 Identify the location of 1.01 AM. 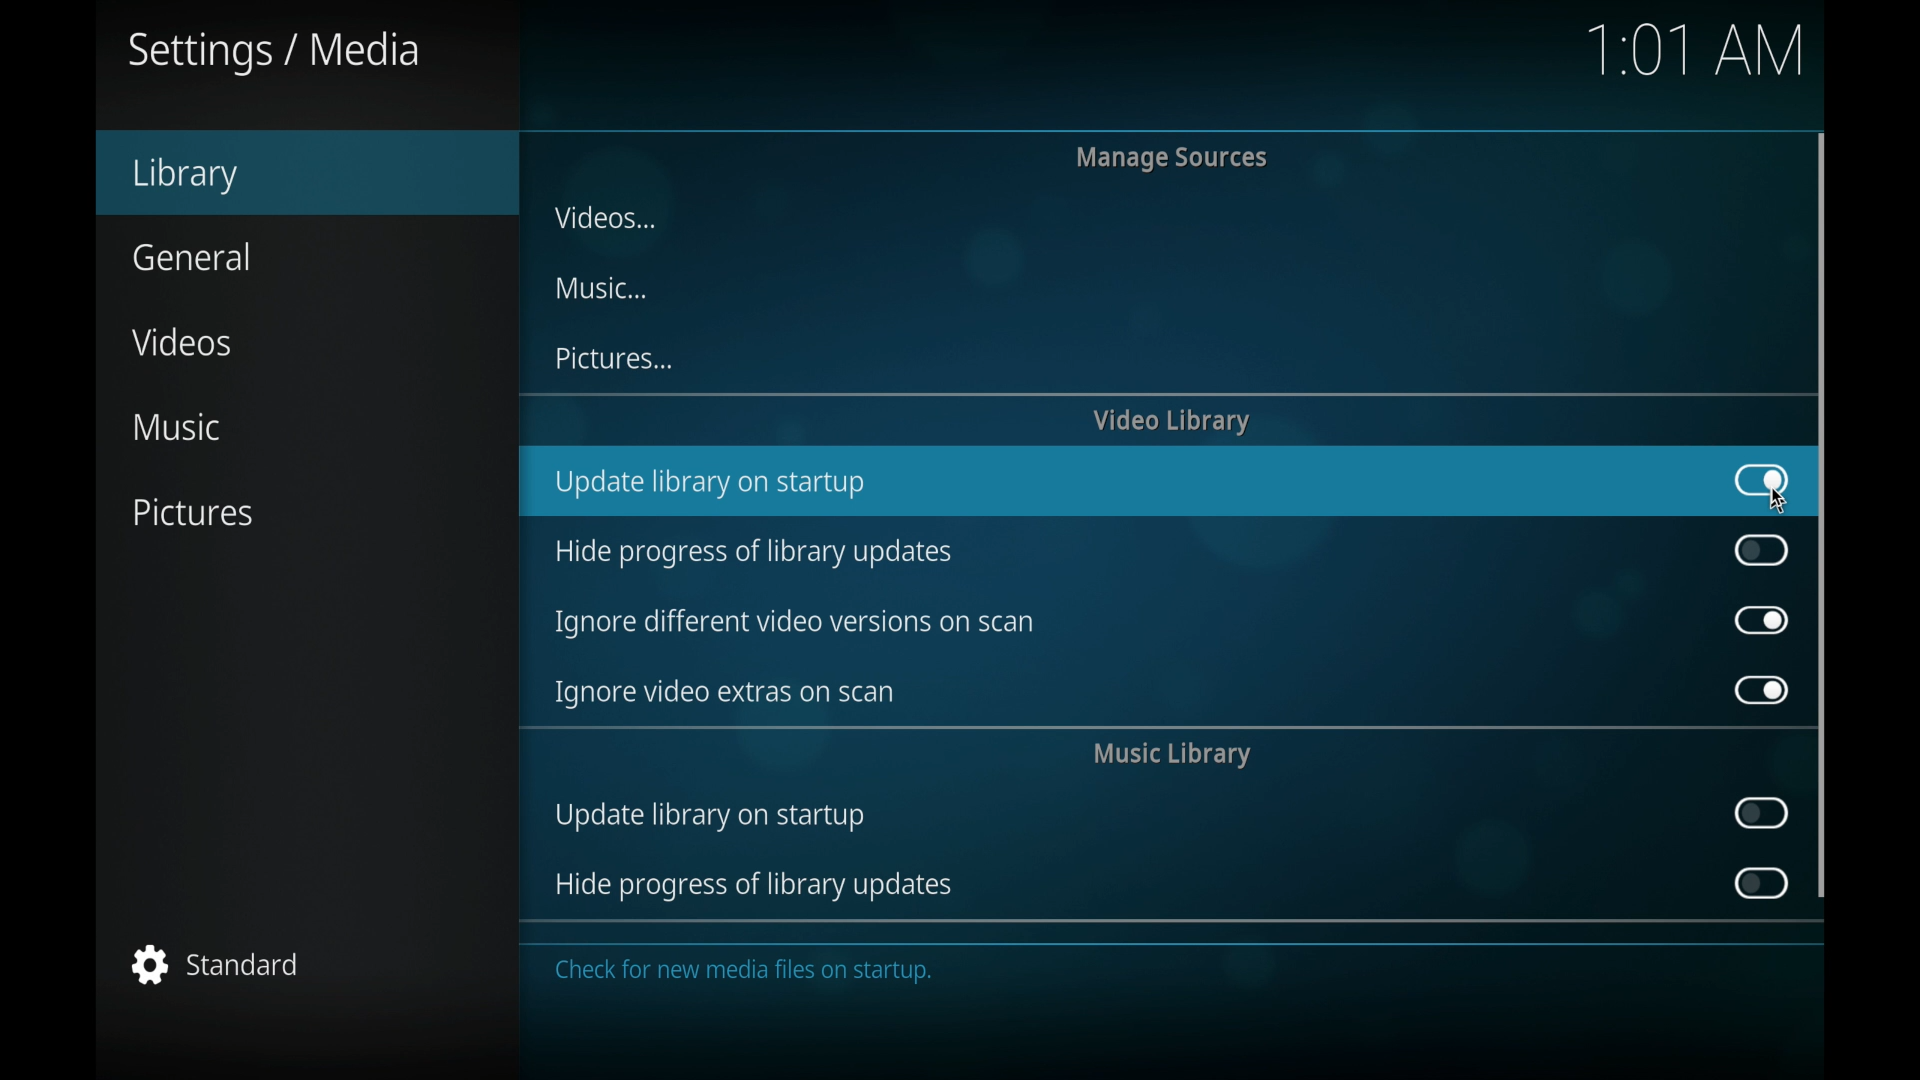
(1695, 58).